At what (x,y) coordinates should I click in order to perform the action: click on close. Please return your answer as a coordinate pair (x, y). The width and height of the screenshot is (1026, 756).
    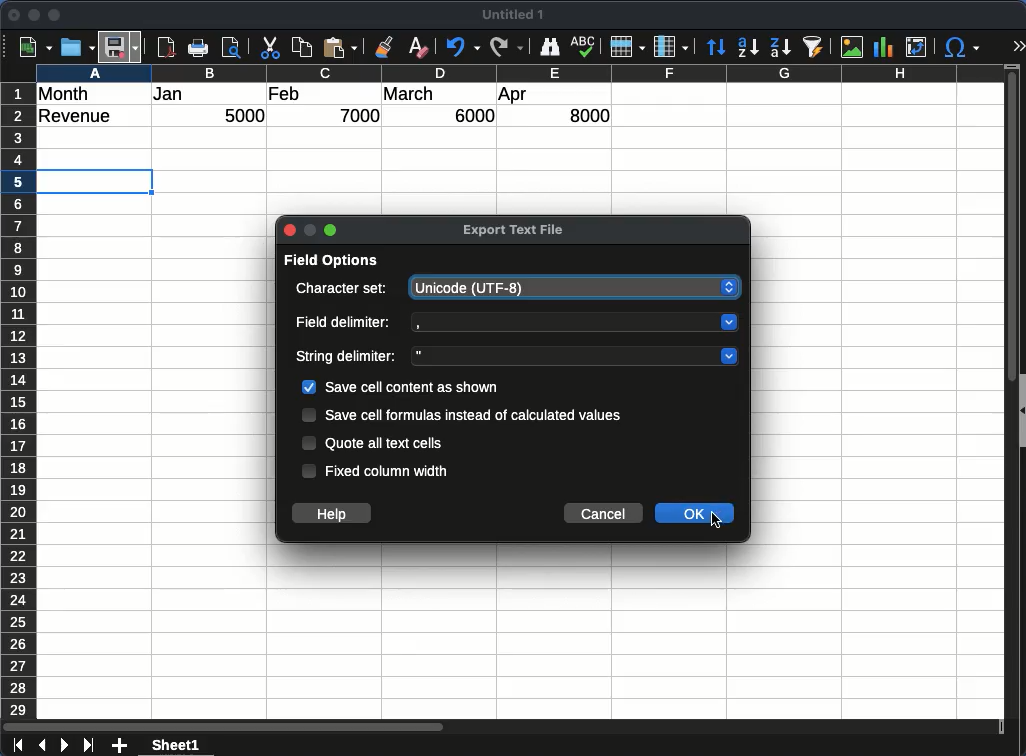
    Looking at the image, I should click on (289, 230).